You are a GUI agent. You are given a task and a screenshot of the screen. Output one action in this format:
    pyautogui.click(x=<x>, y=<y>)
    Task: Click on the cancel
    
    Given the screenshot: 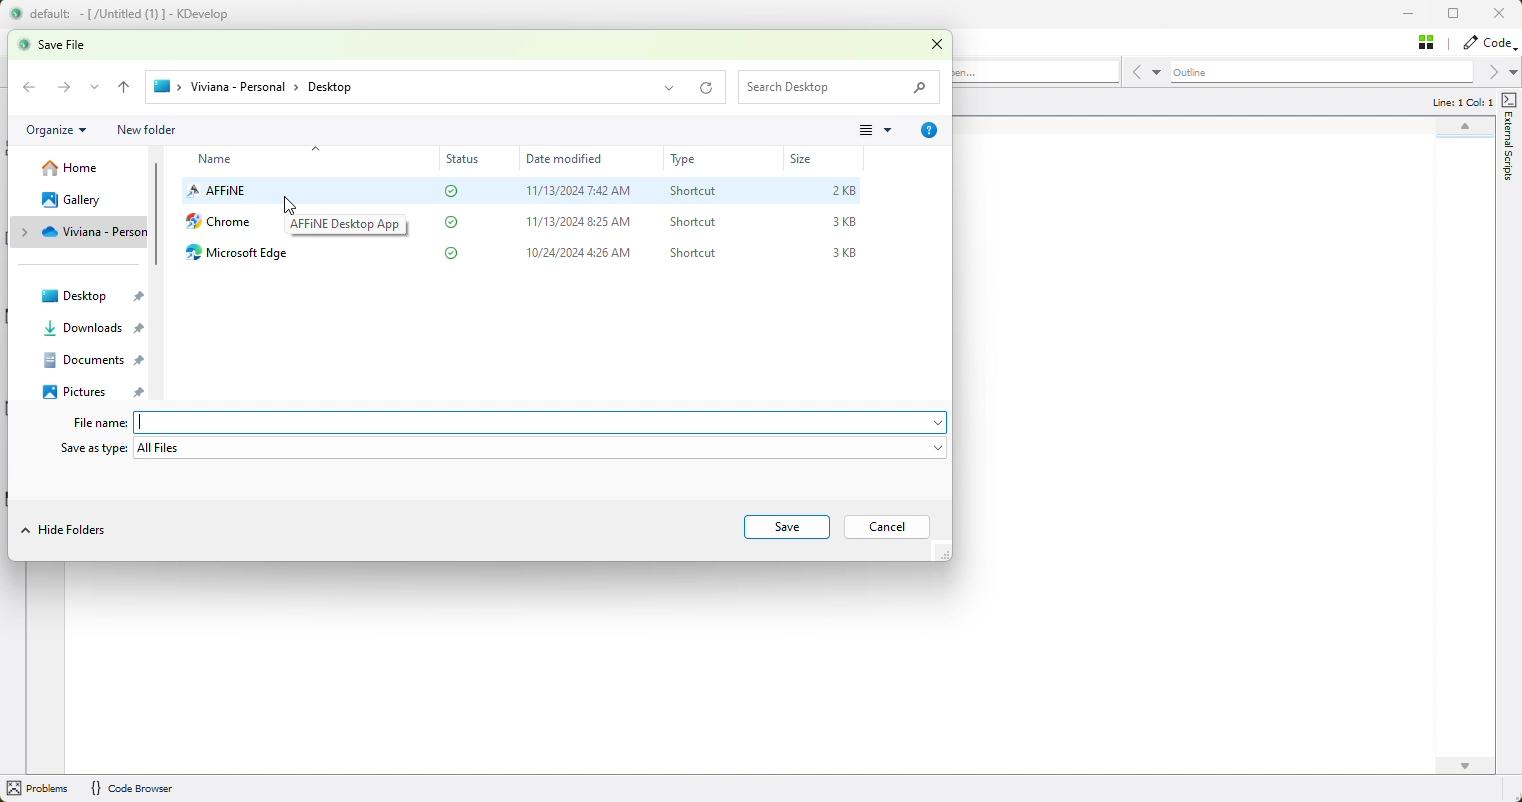 What is the action you would take?
    pyautogui.click(x=884, y=526)
    